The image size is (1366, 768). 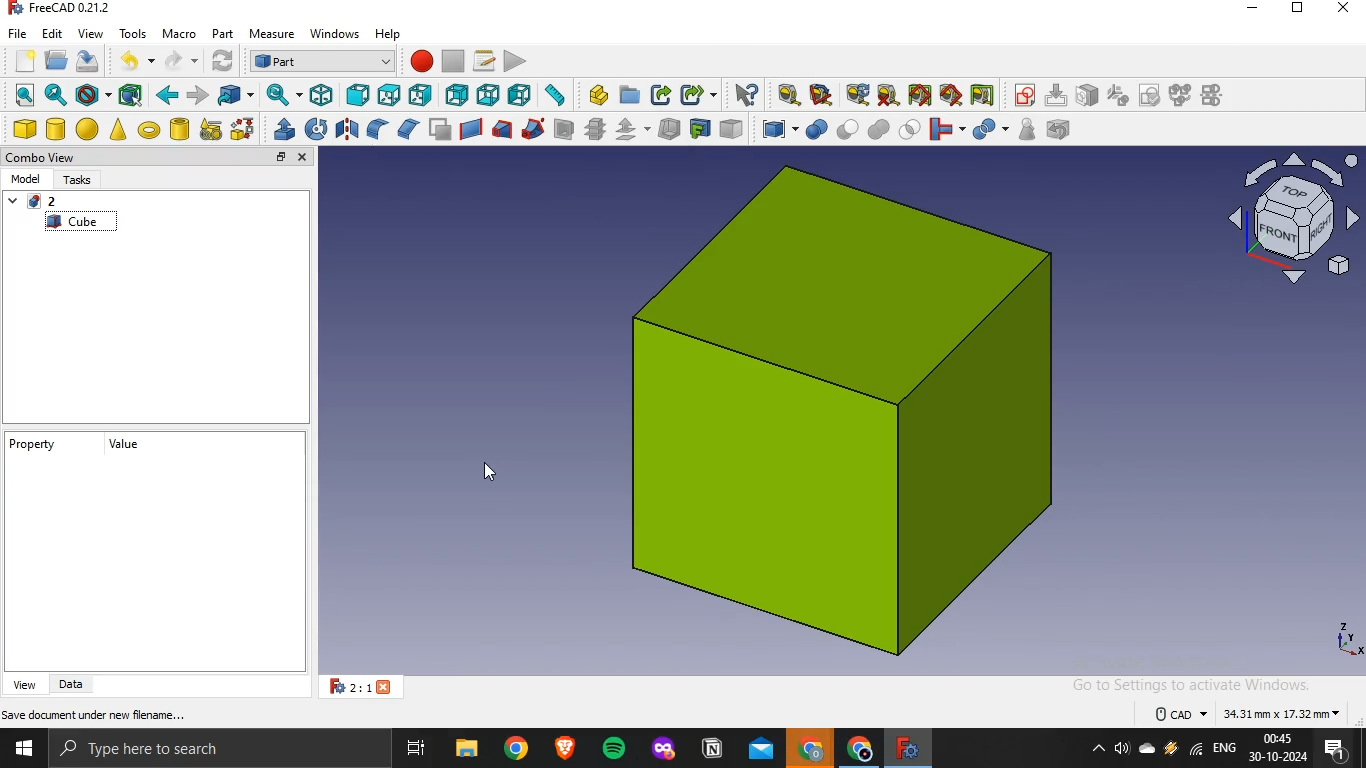 I want to click on offset, so click(x=626, y=130).